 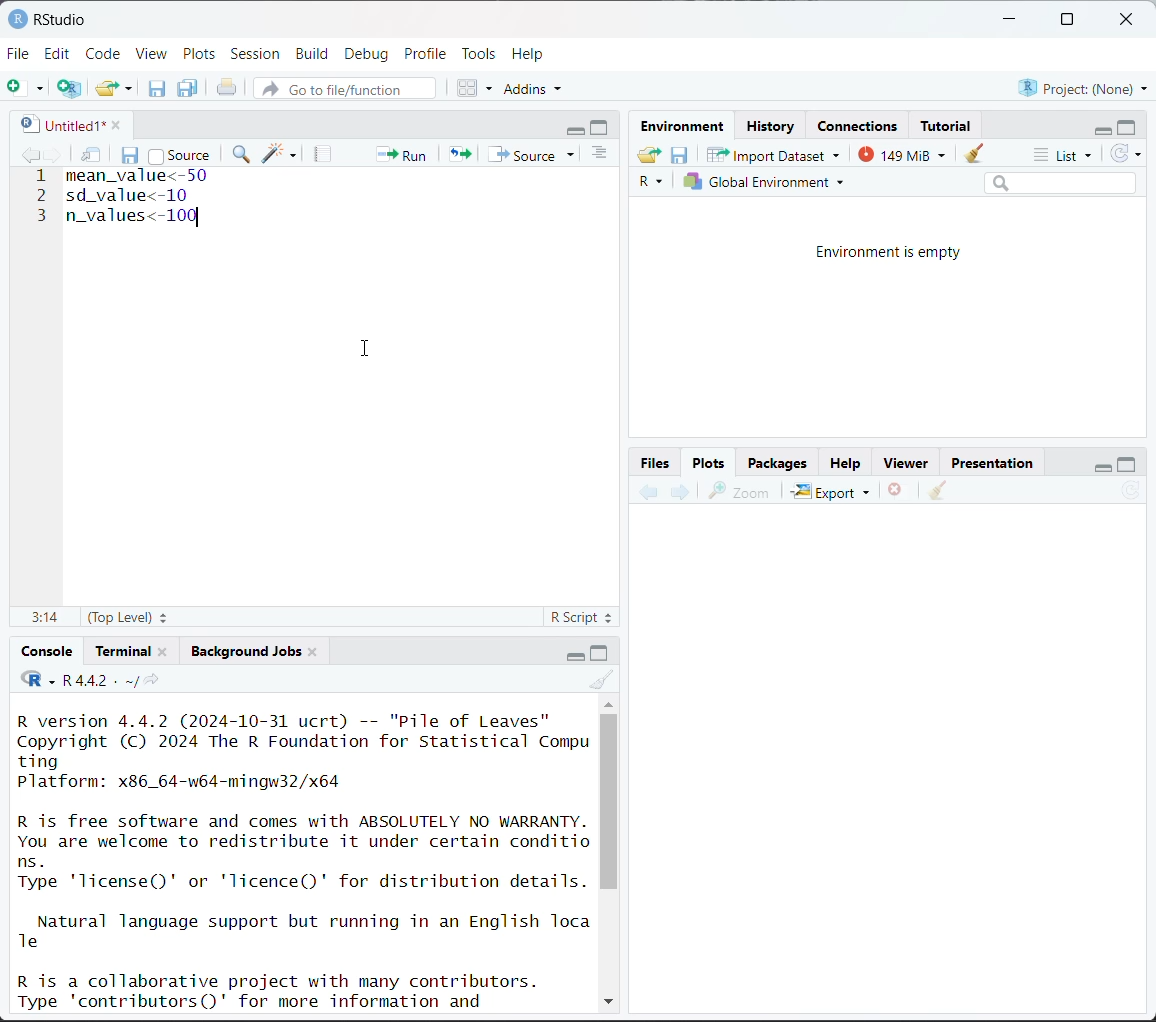 I want to click on minimize, so click(x=571, y=654).